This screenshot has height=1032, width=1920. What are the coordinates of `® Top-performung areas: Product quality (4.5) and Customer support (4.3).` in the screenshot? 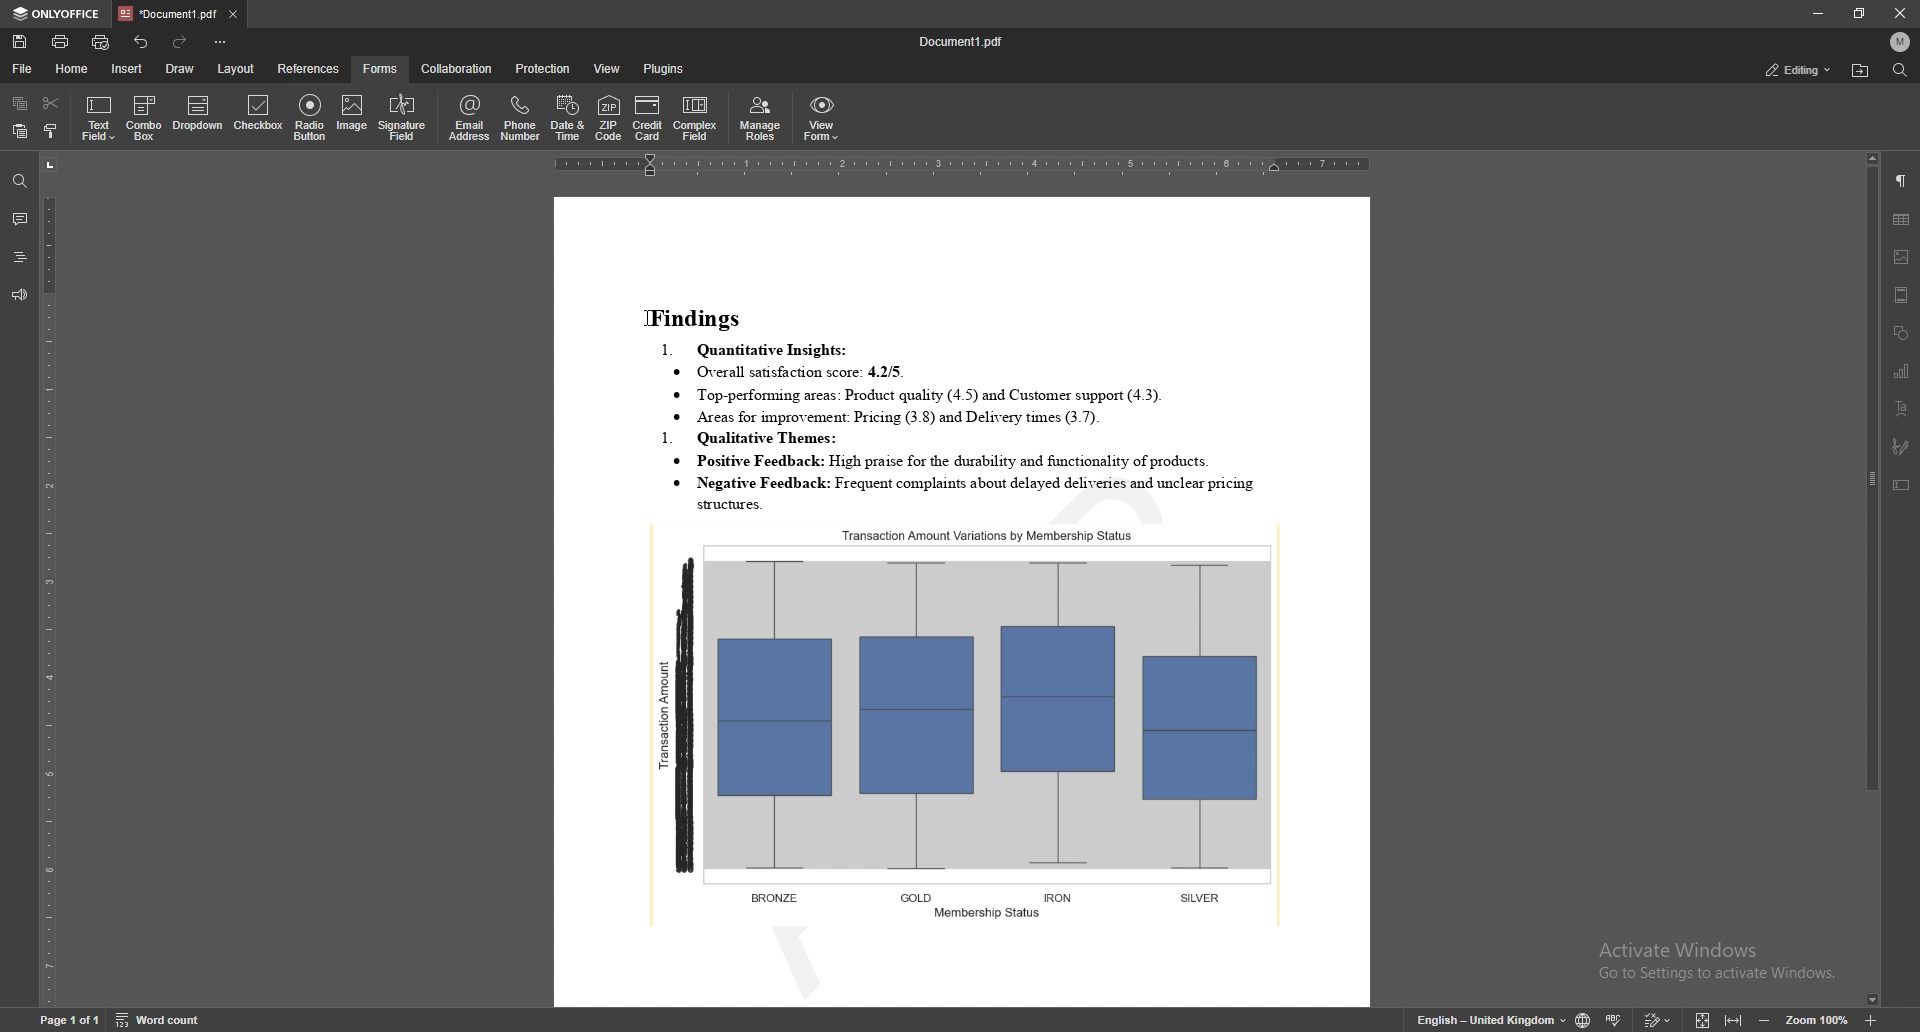 It's located at (924, 395).